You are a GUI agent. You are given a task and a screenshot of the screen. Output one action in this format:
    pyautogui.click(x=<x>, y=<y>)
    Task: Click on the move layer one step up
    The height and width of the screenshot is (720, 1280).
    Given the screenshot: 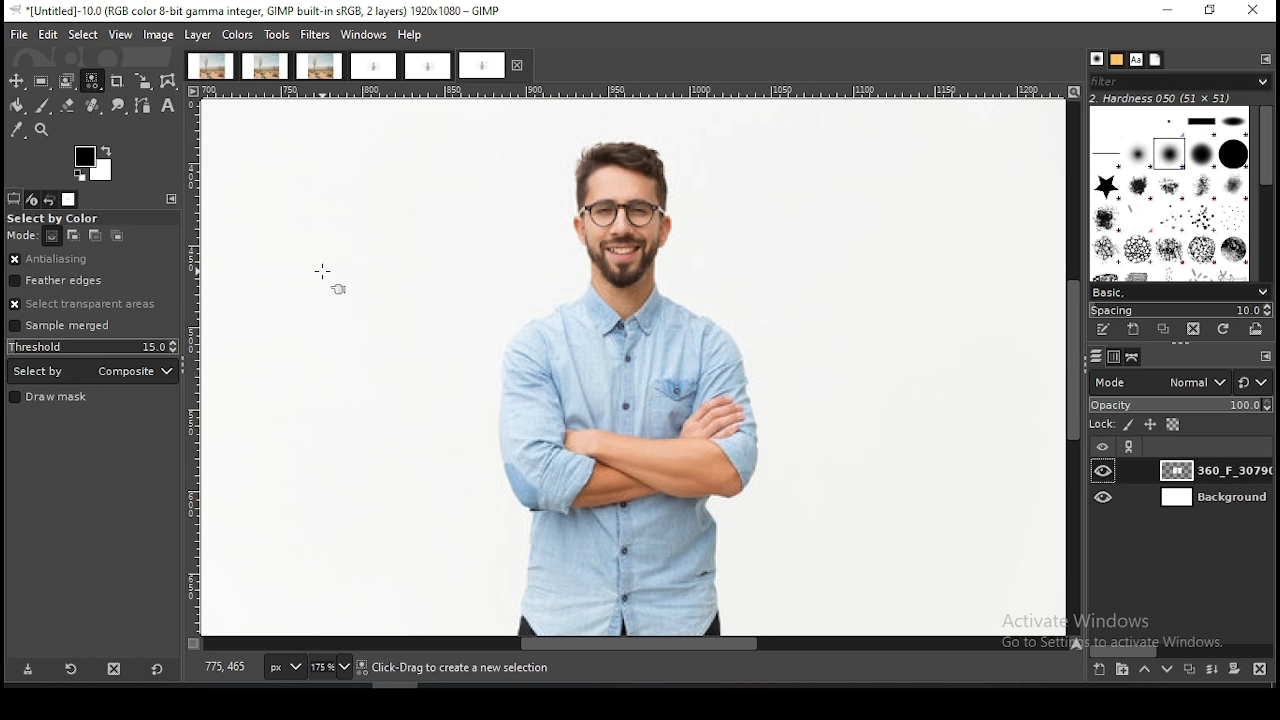 What is the action you would take?
    pyautogui.click(x=1144, y=669)
    